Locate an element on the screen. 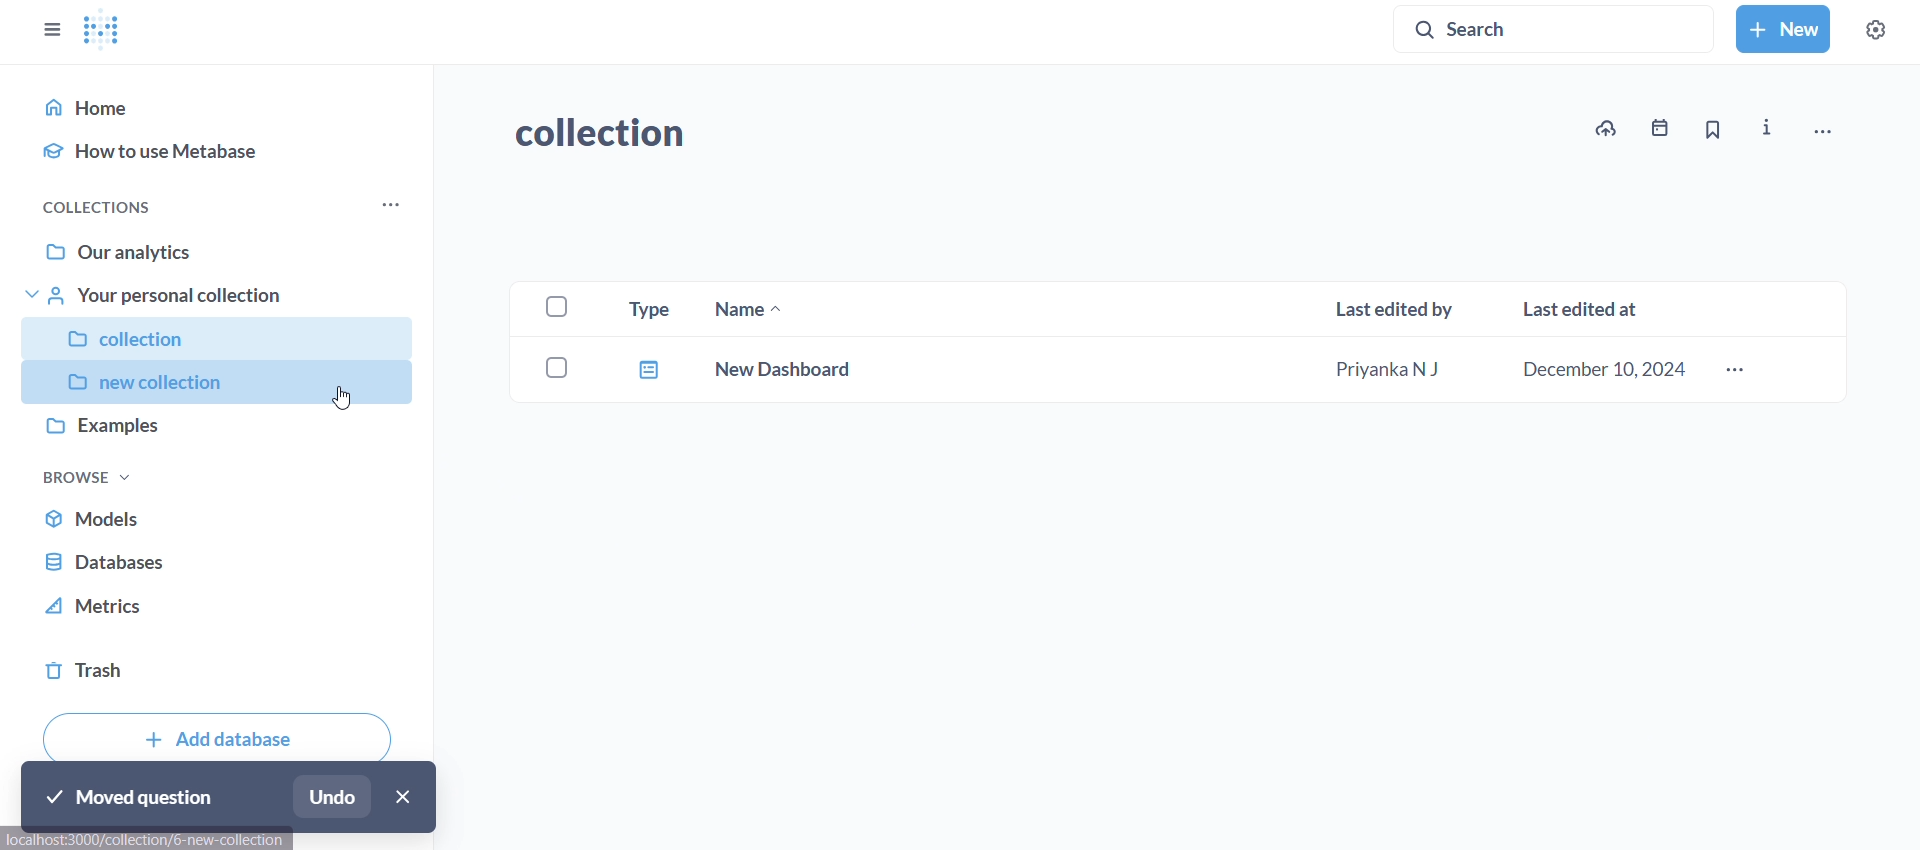 The height and width of the screenshot is (850, 1920). info is located at coordinates (1770, 129).